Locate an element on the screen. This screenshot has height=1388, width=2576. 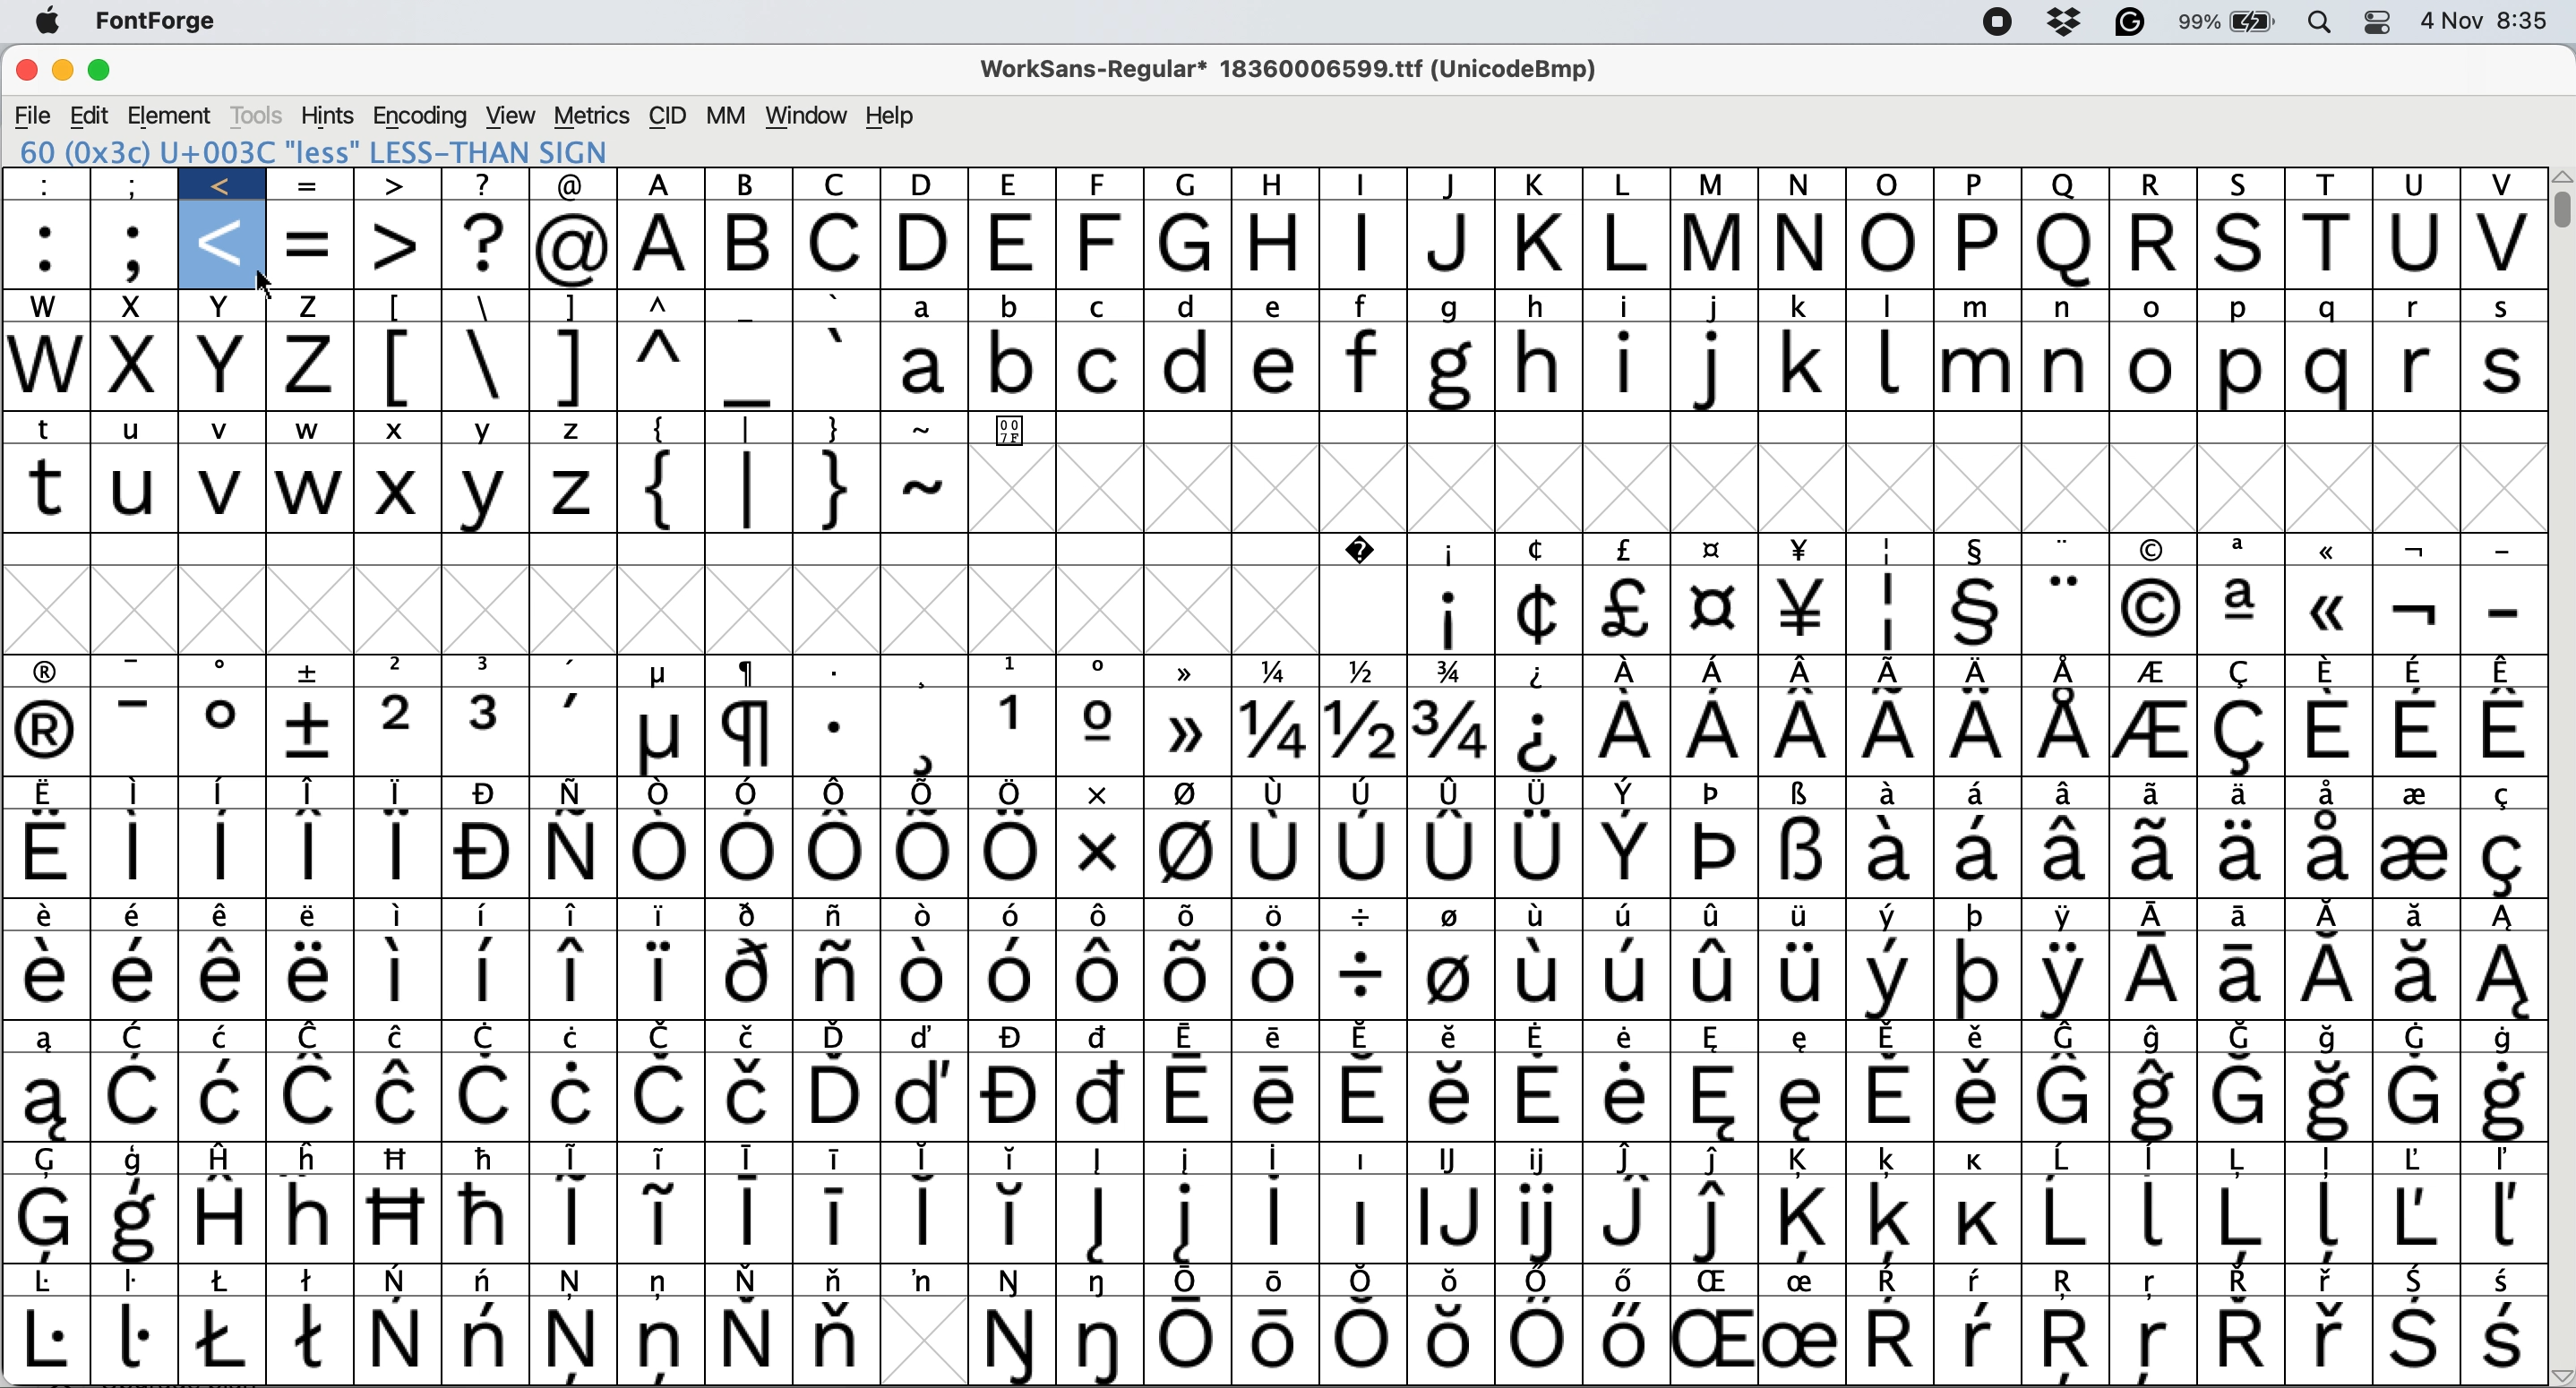
t is located at coordinates (2332, 184).